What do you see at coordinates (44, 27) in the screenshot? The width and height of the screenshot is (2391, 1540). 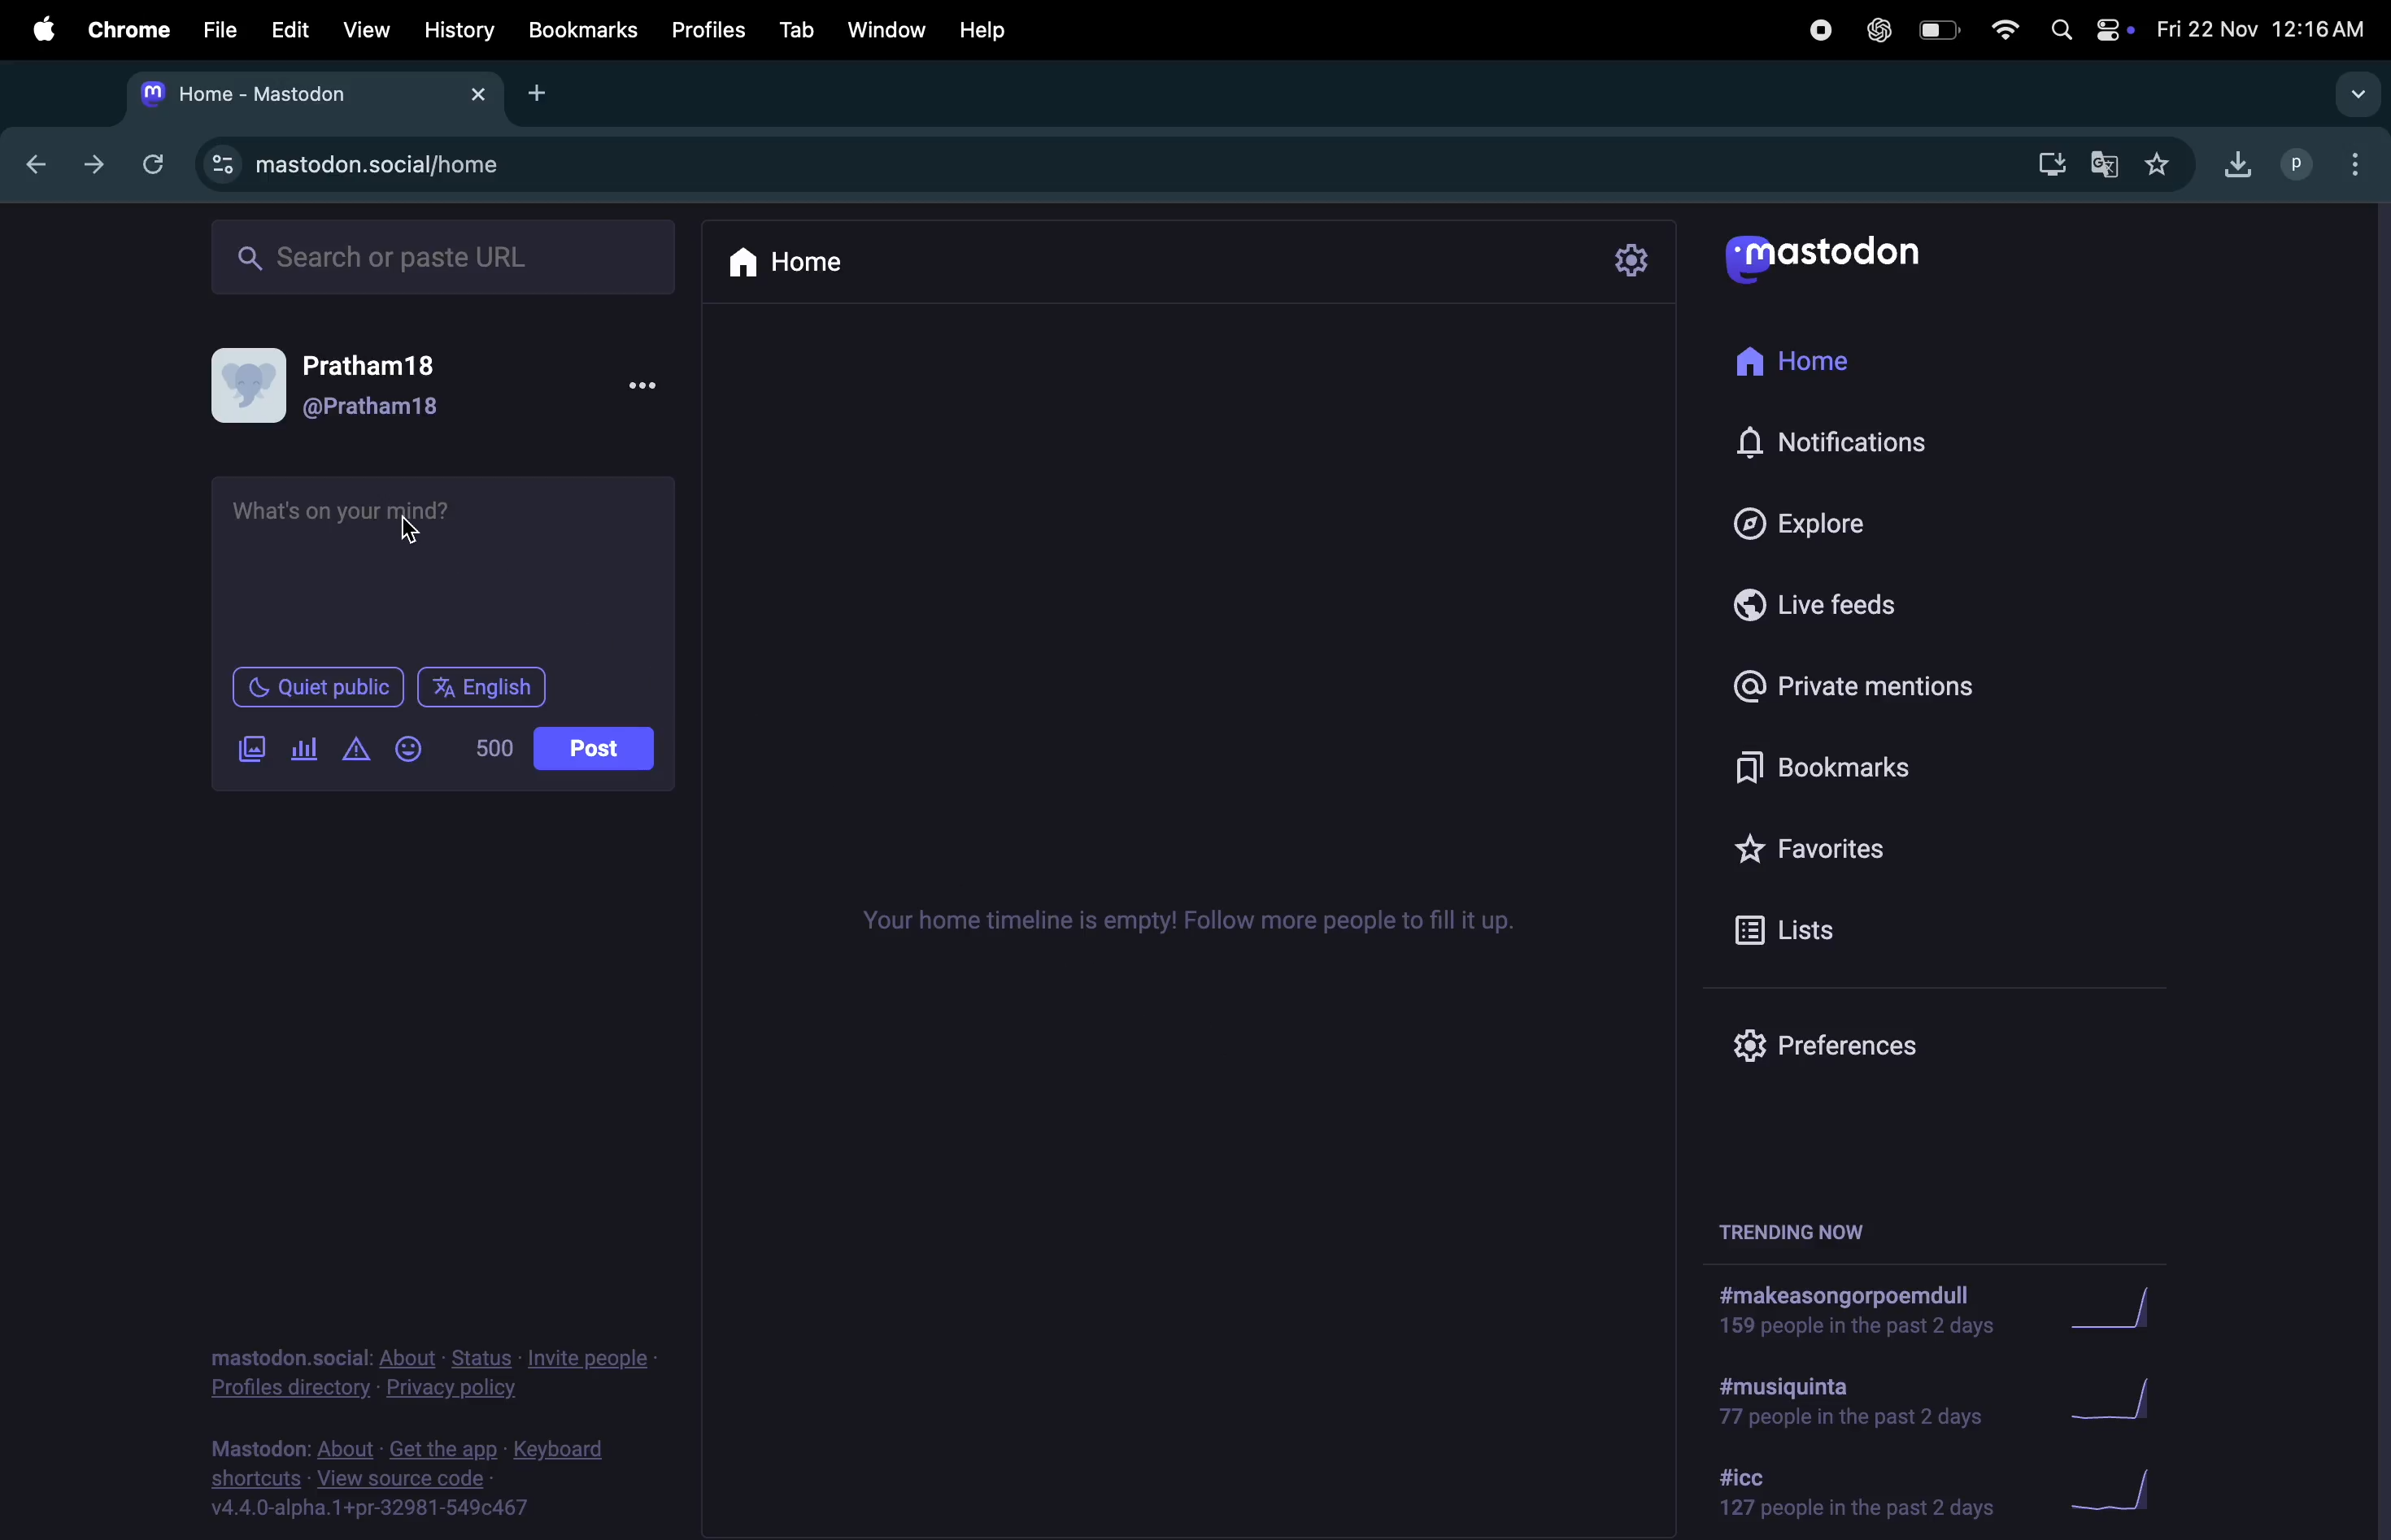 I see `apple menu` at bounding box center [44, 27].